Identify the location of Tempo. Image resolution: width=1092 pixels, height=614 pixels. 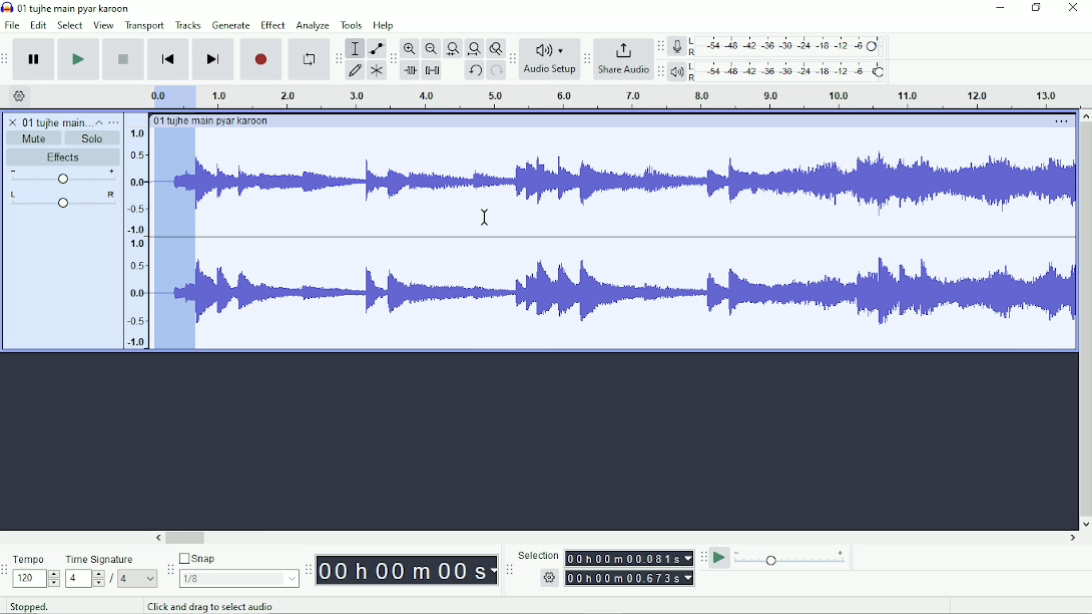
(36, 559).